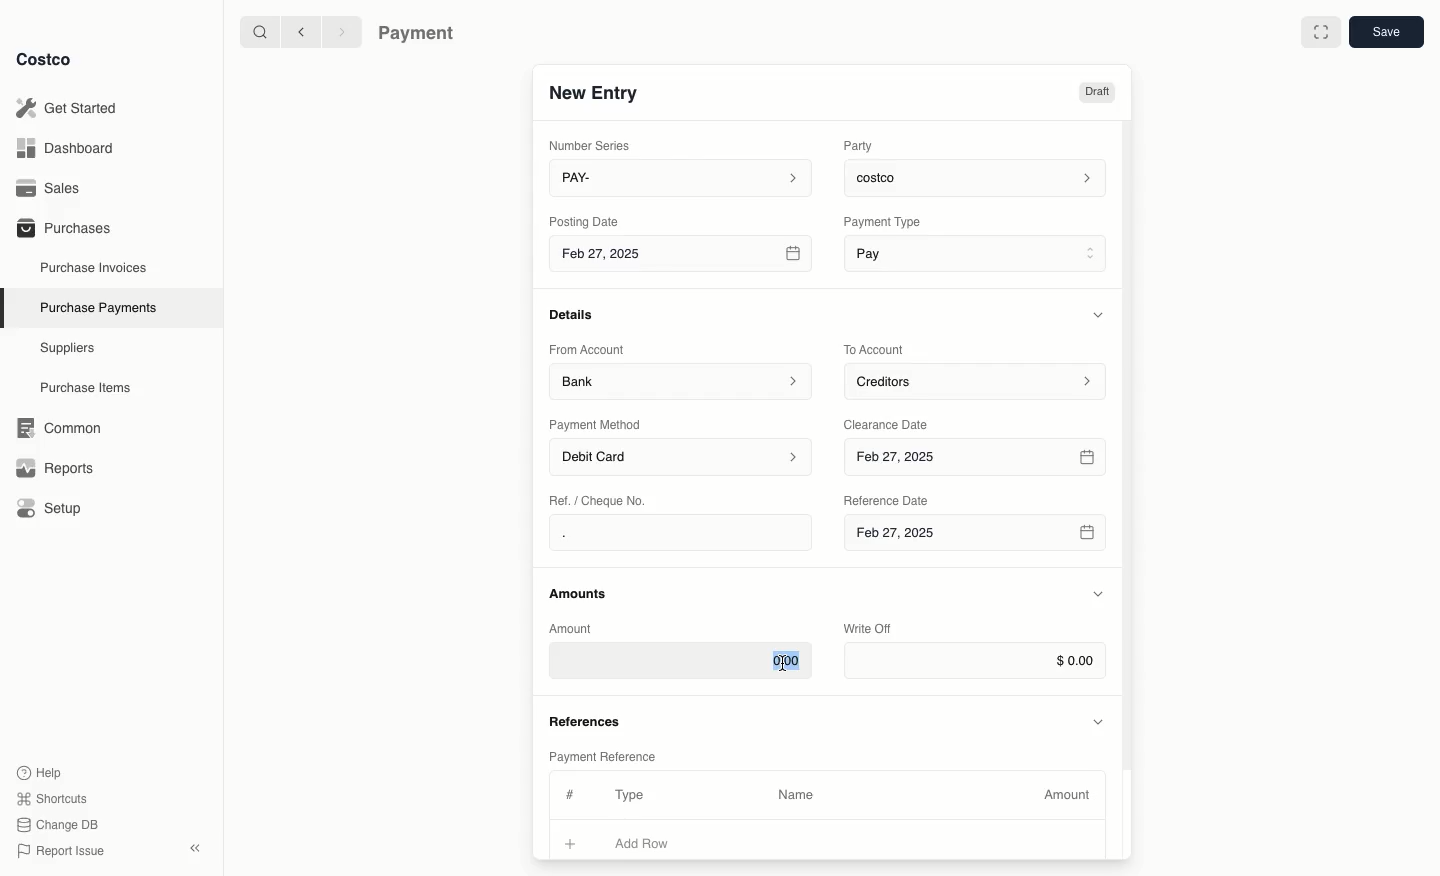  I want to click on Help, so click(39, 771).